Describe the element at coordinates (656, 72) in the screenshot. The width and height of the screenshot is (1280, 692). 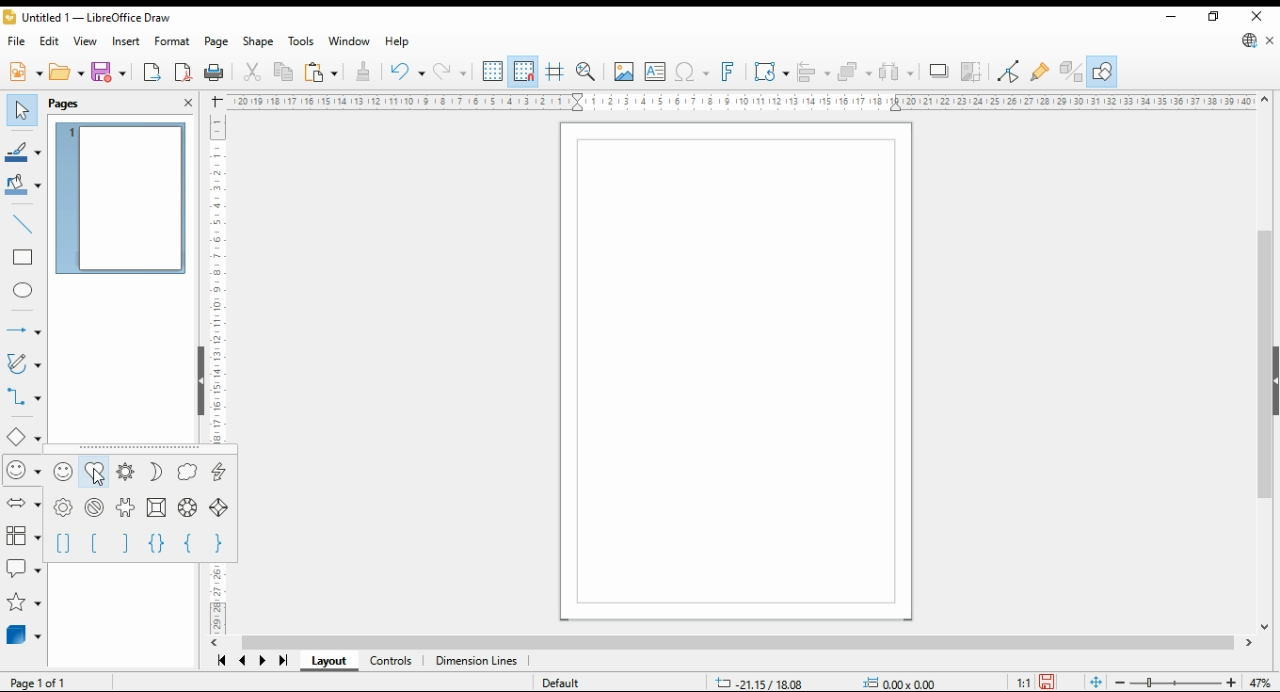
I see `insert text box` at that location.